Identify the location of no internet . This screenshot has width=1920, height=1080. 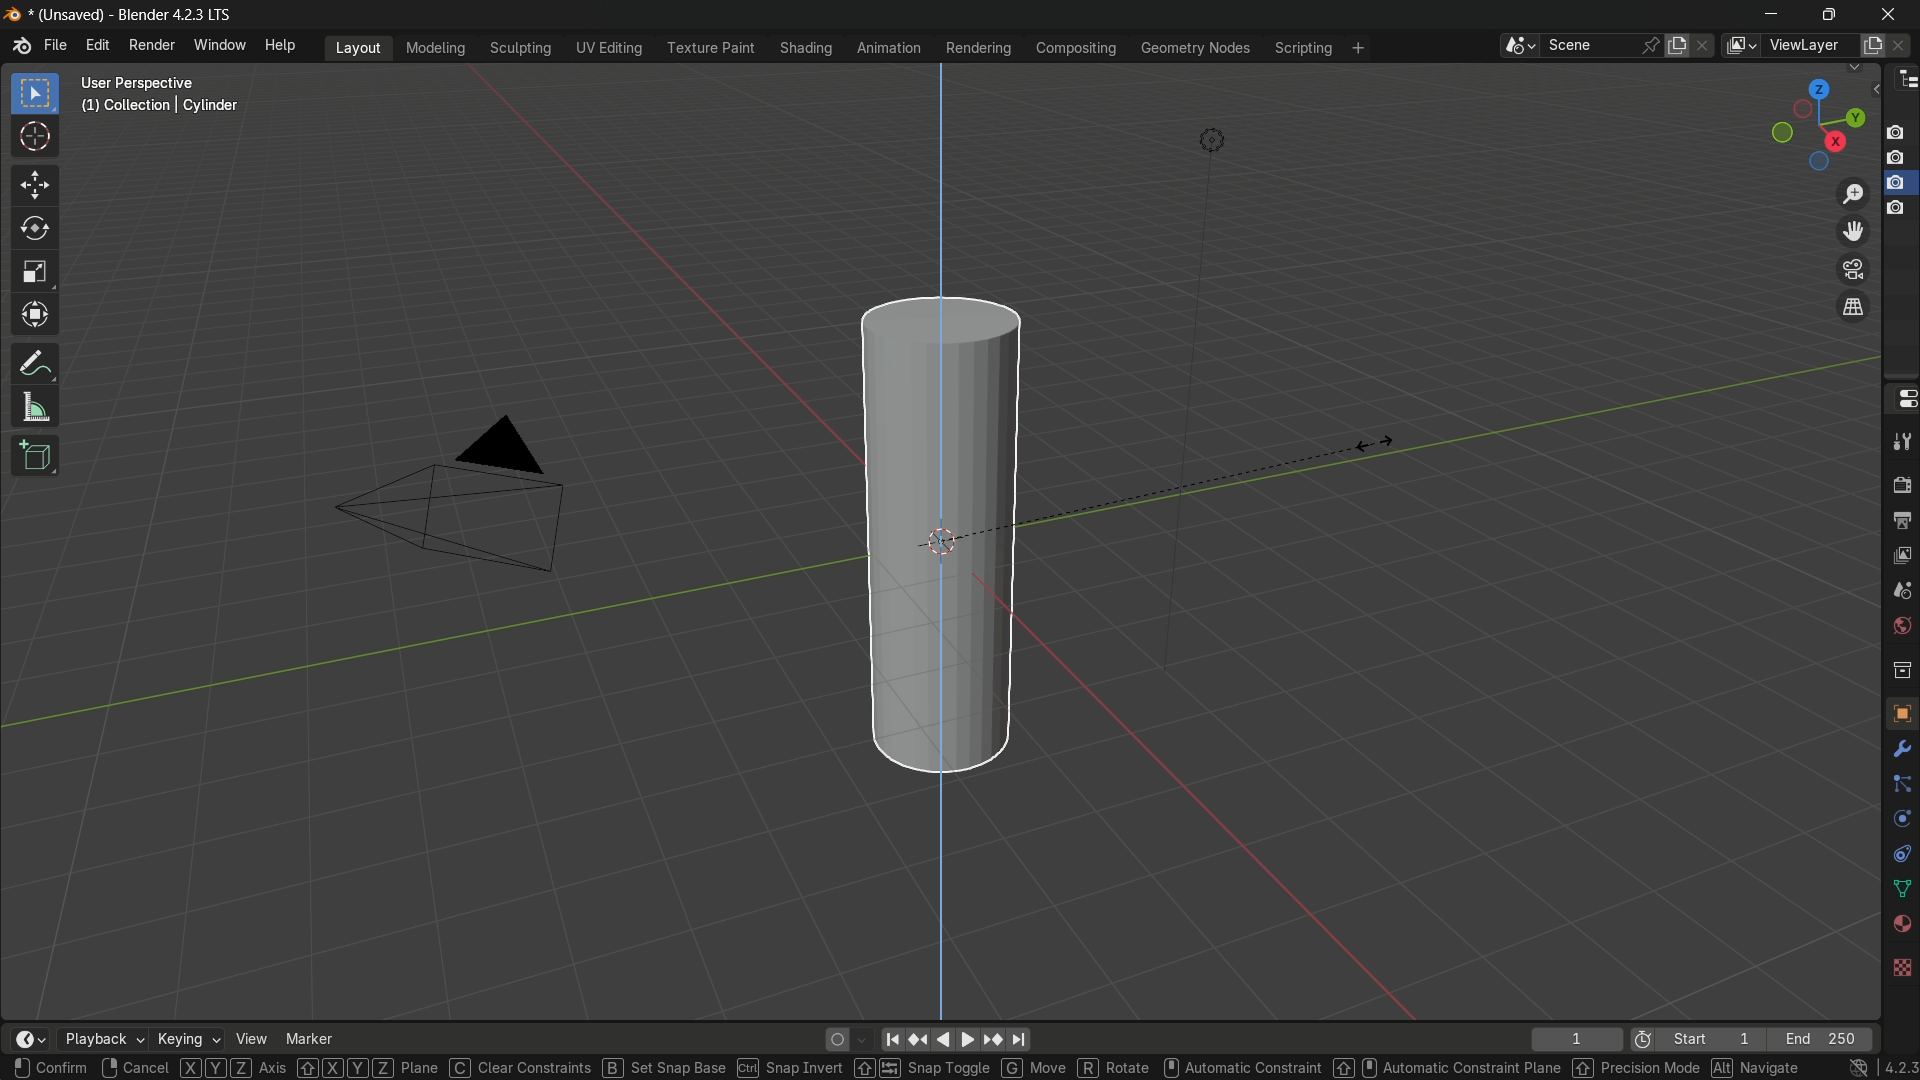
(1858, 1069).